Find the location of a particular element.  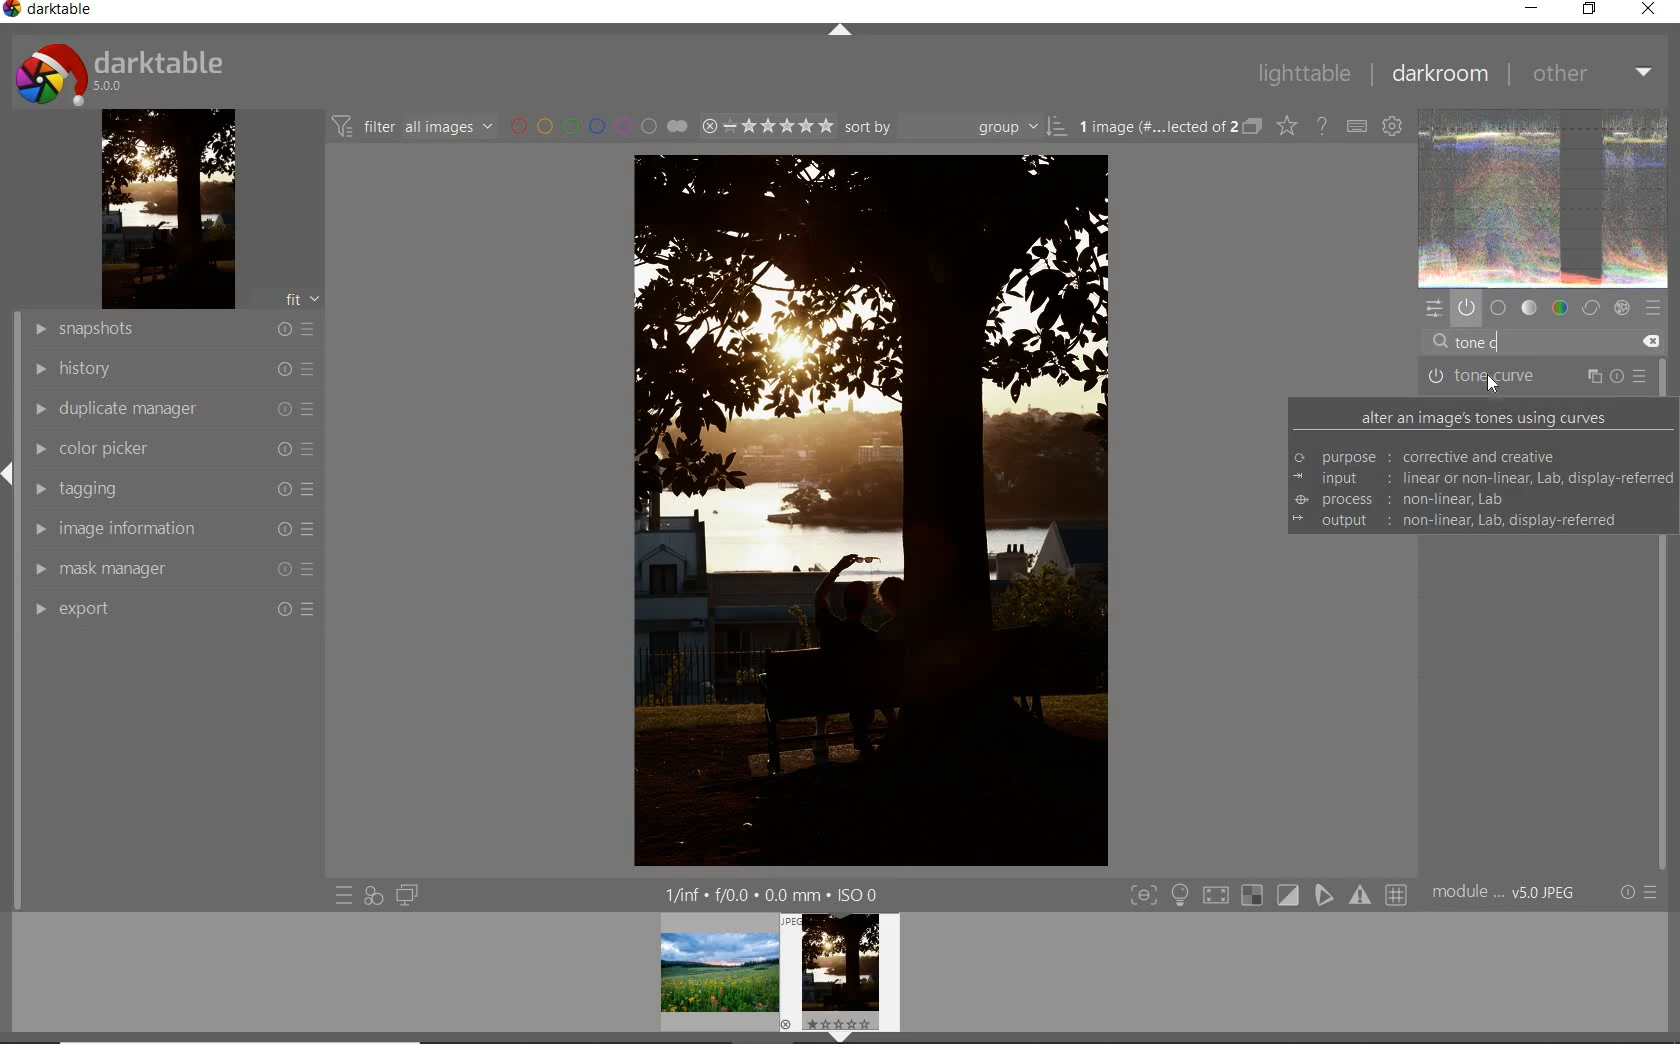

color is located at coordinates (1561, 306).